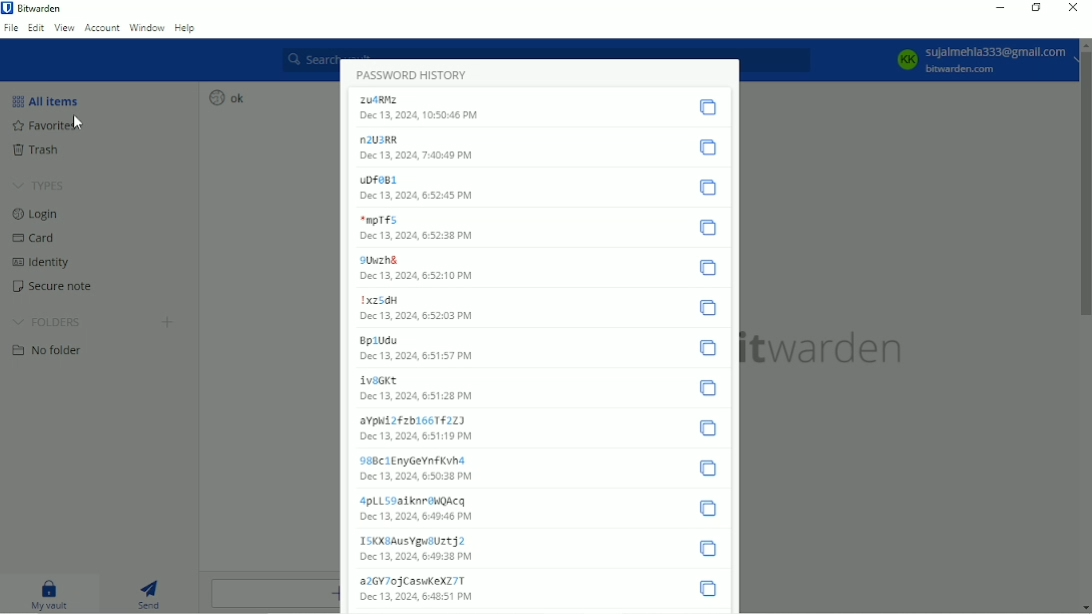 The image size is (1092, 614). Describe the element at coordinates (707, 309) in the screenshot. I see `Copy password` at that location.